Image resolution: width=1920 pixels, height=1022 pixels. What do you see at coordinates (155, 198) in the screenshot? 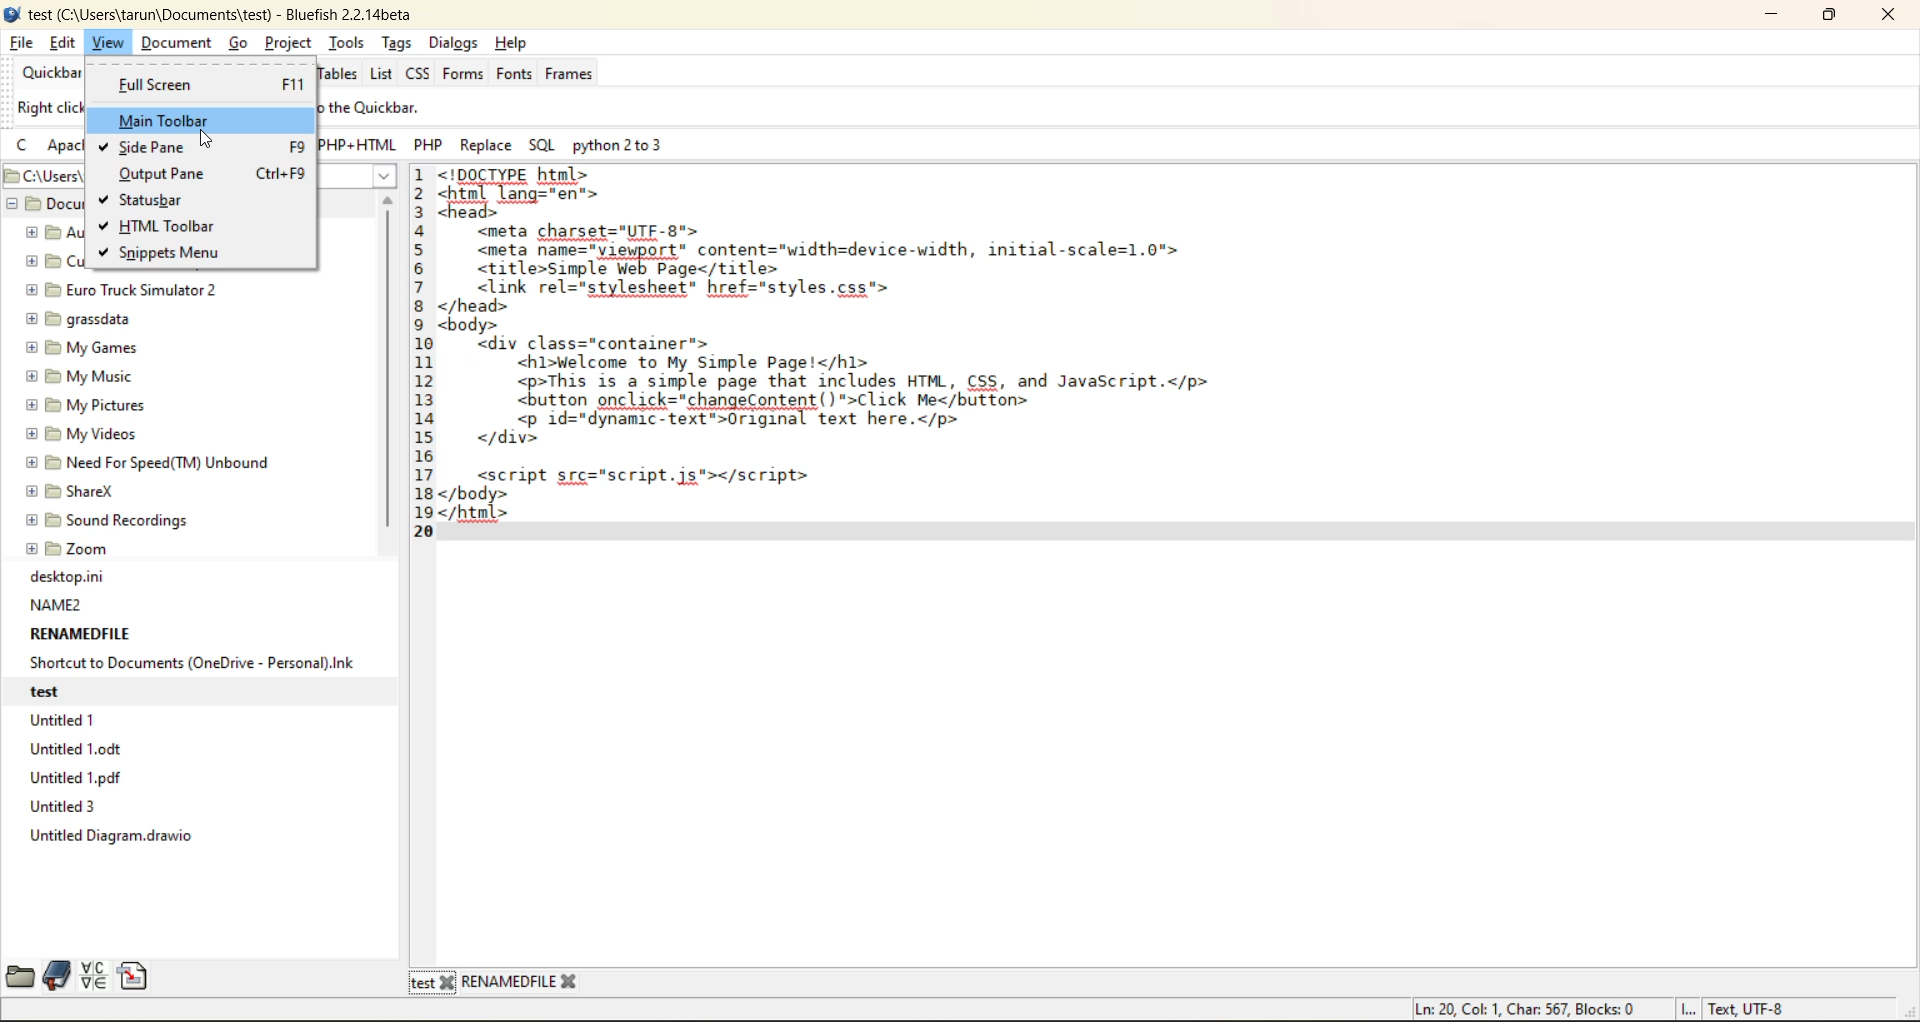
I see `statusbar` at bounding box center [155, 198].